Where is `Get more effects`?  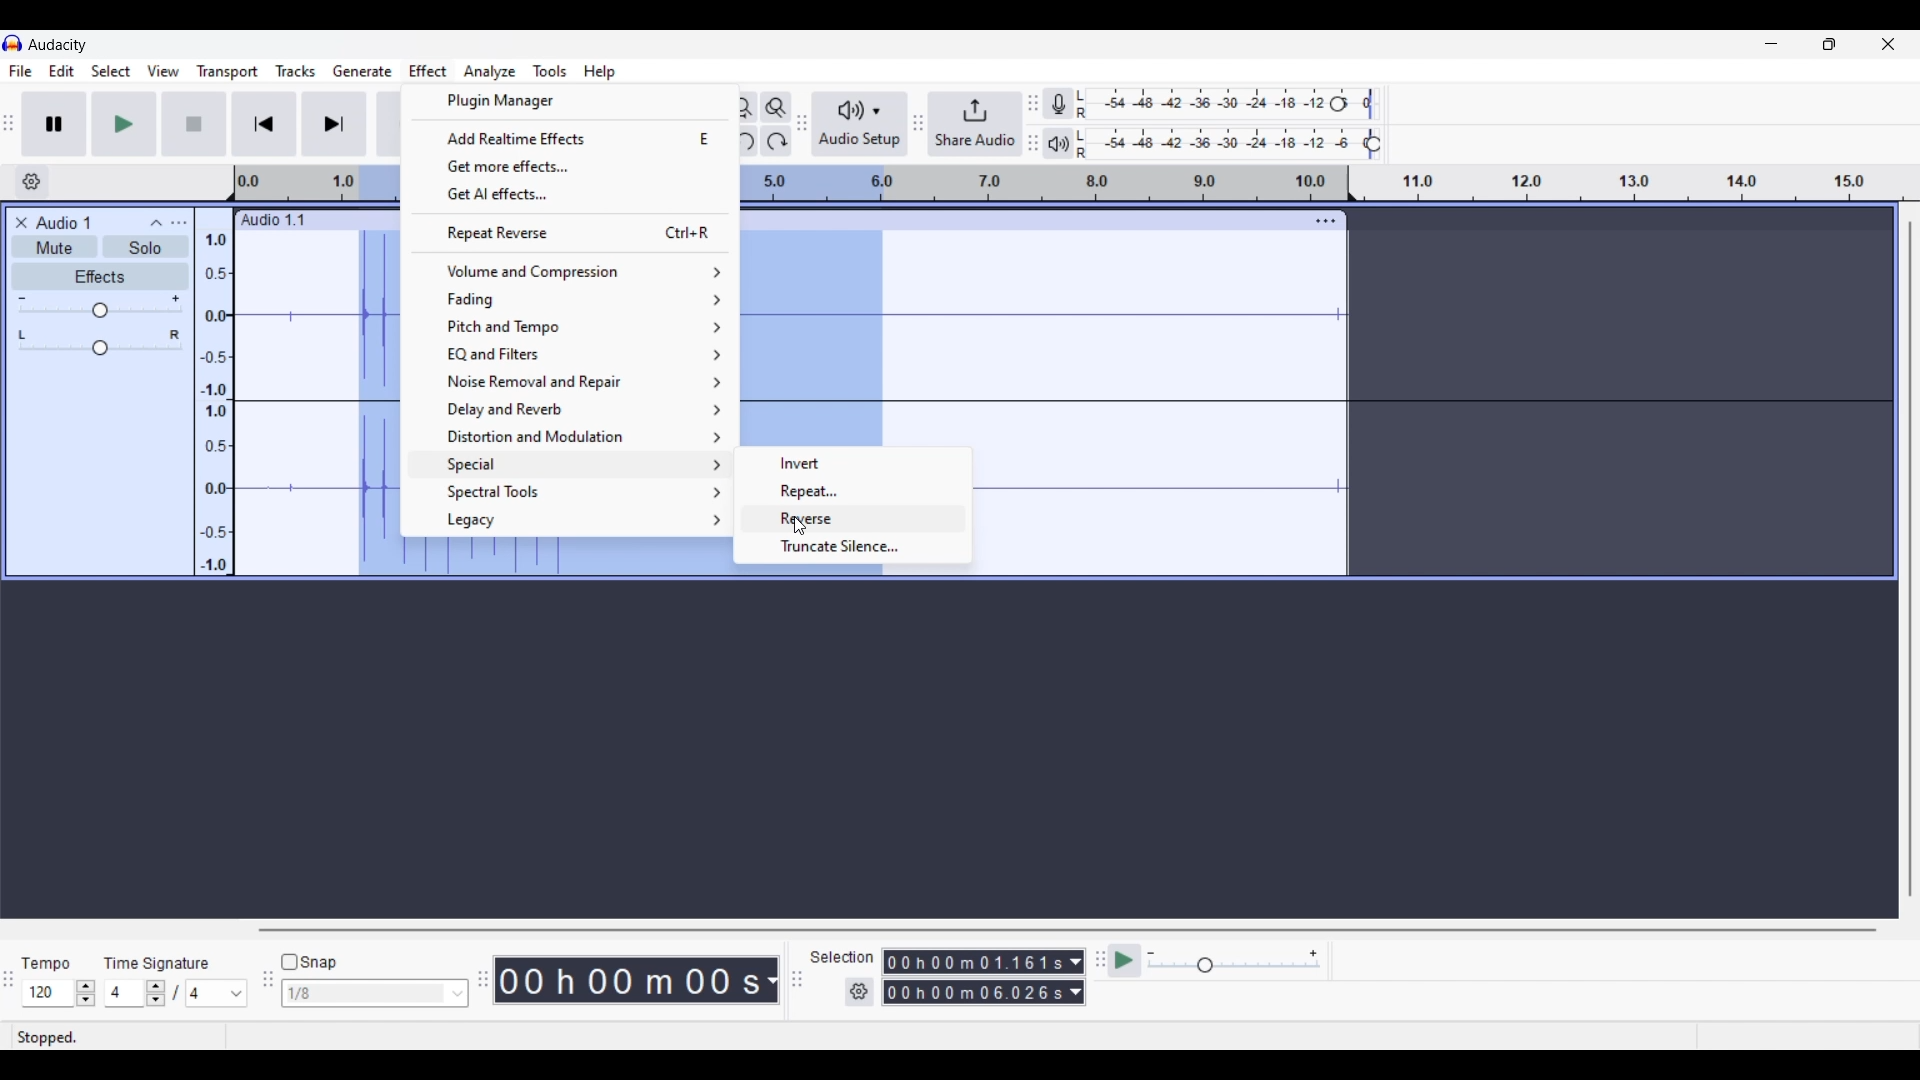
Get more effects is located at coordinates (570, 166).